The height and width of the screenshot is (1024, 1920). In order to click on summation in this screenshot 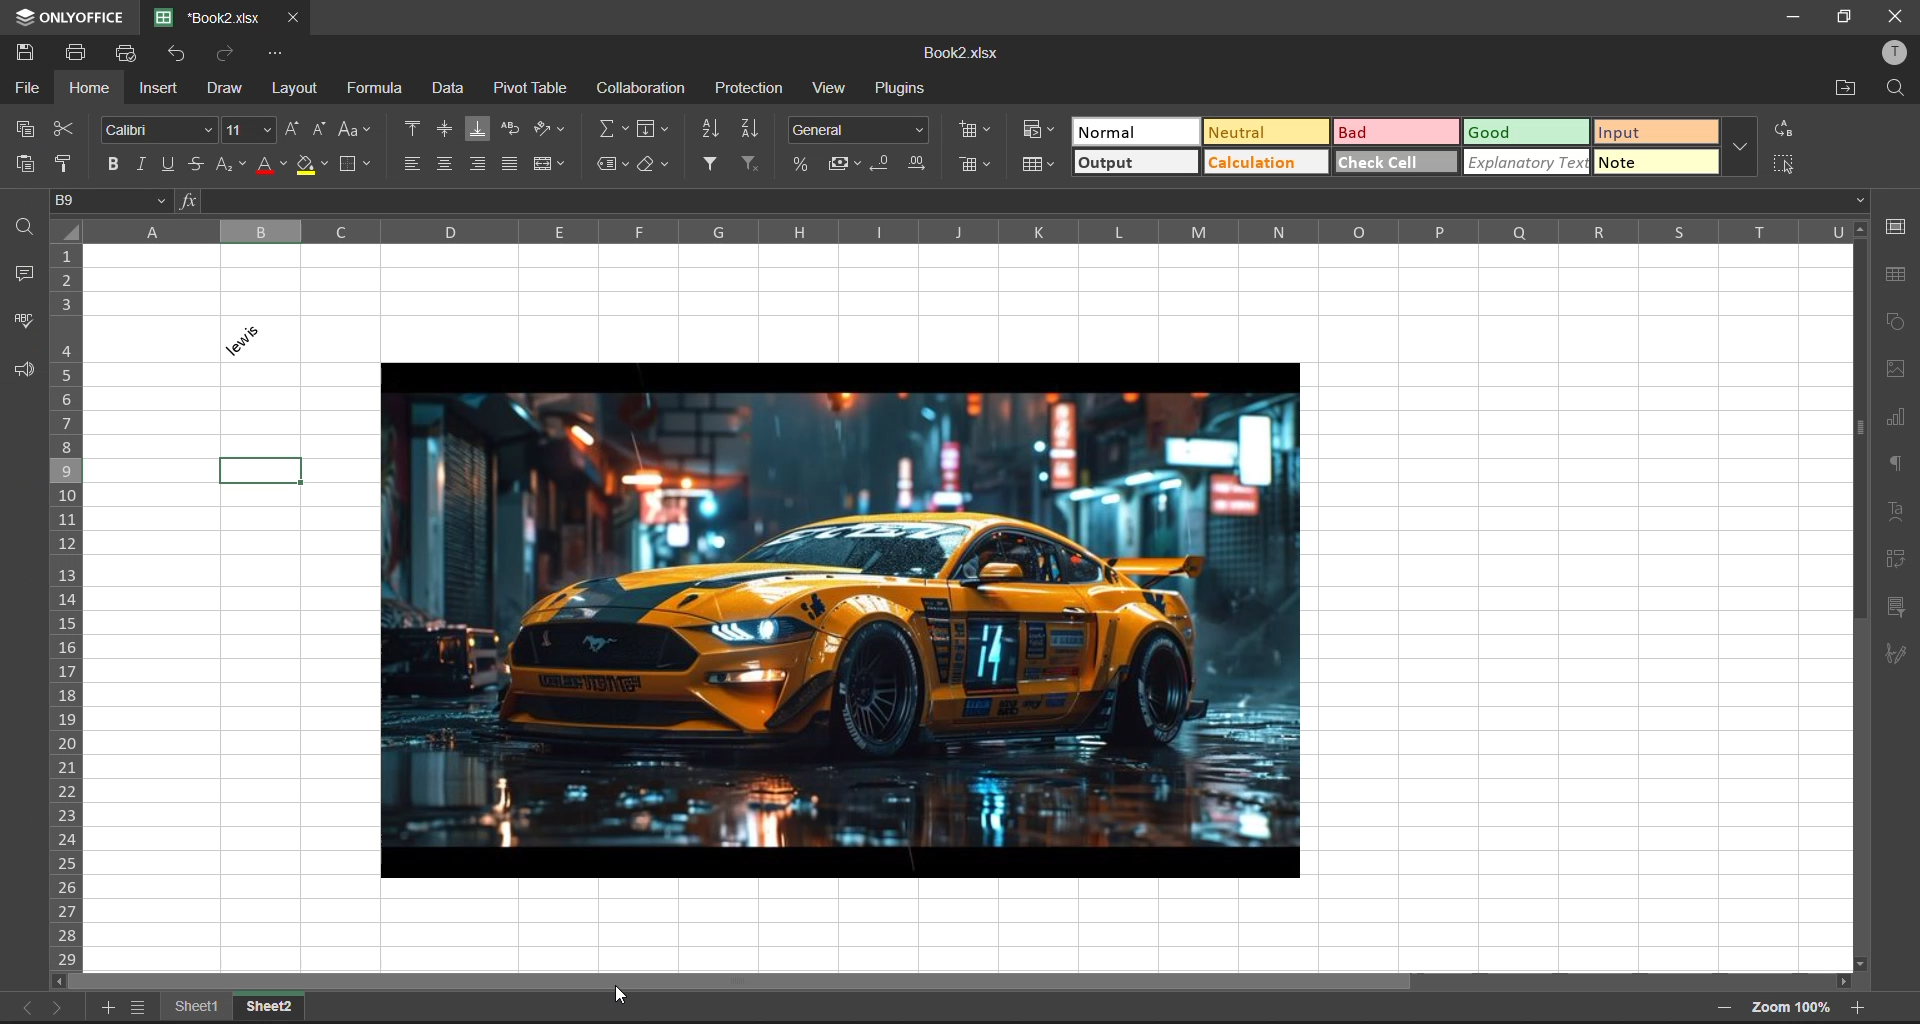, I will do `click(612, 130)`.